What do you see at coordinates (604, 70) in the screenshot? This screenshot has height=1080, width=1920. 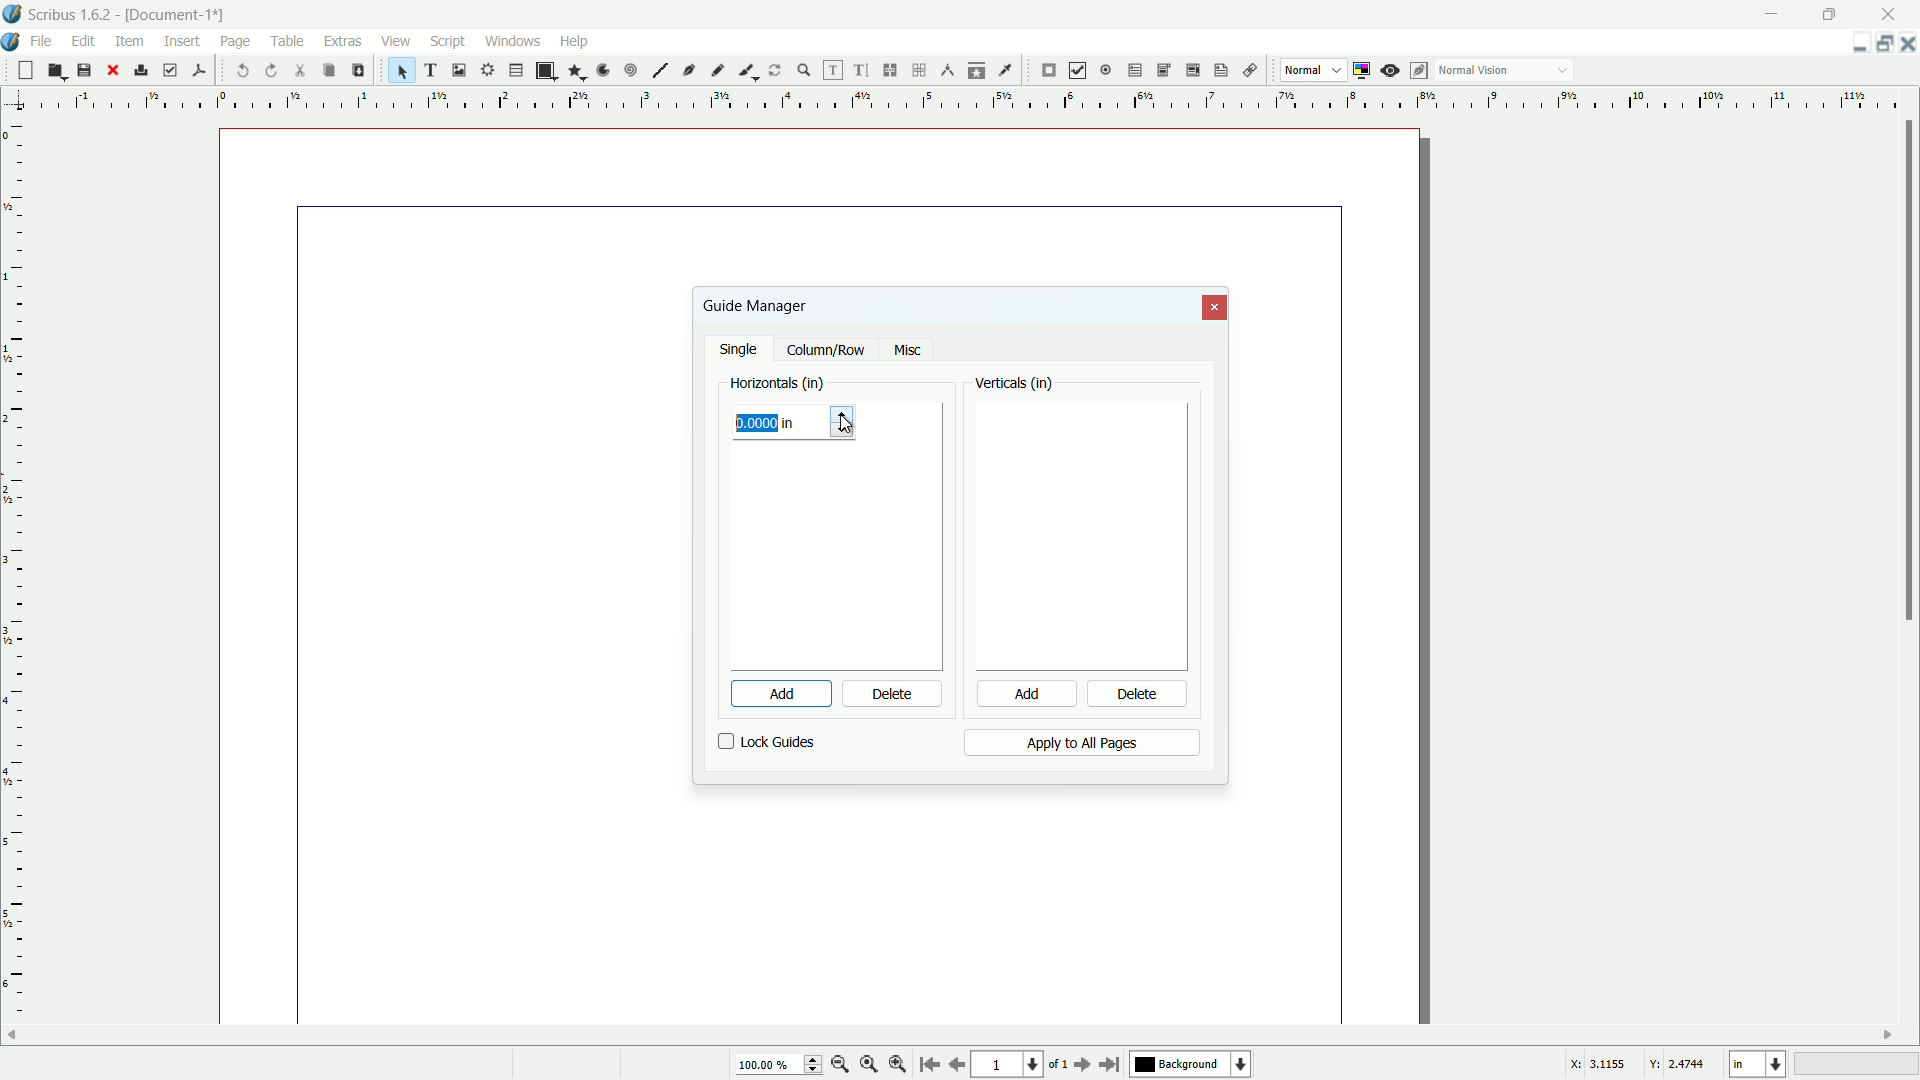 I see `arc` at bounding box center [604, 70].